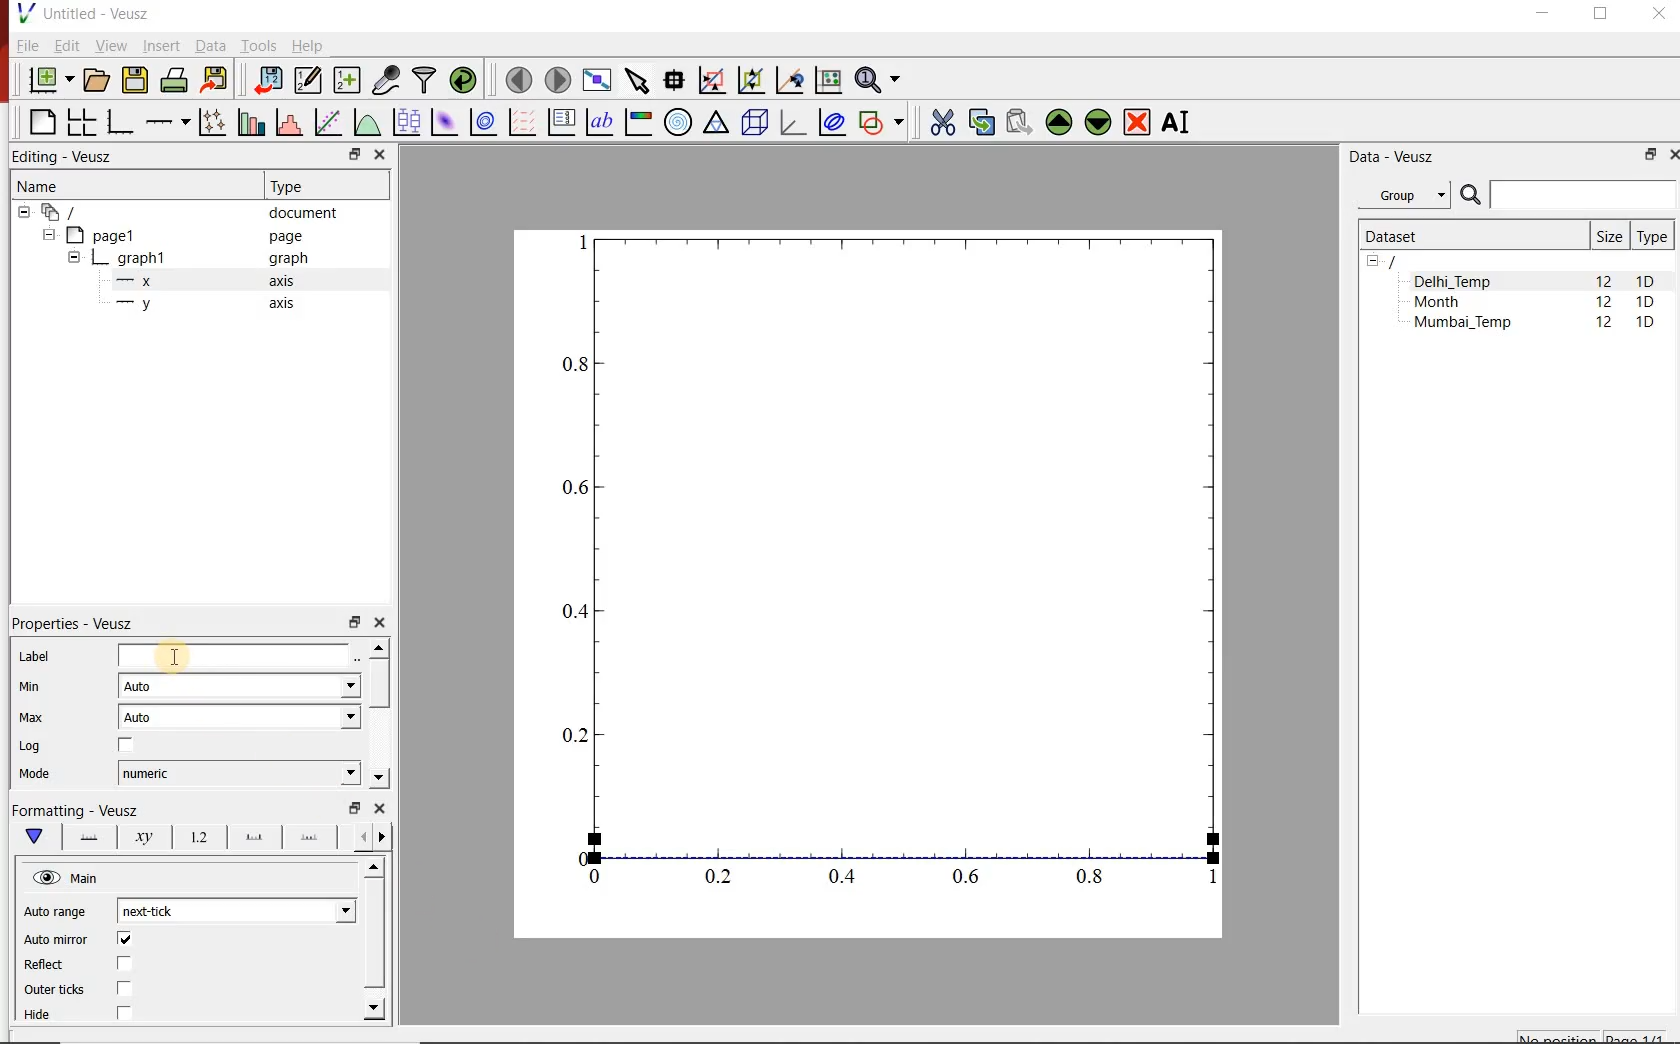 This screenshot has width=1680, height=1044. I want to click on reload linked datasets, so click(463, 78).